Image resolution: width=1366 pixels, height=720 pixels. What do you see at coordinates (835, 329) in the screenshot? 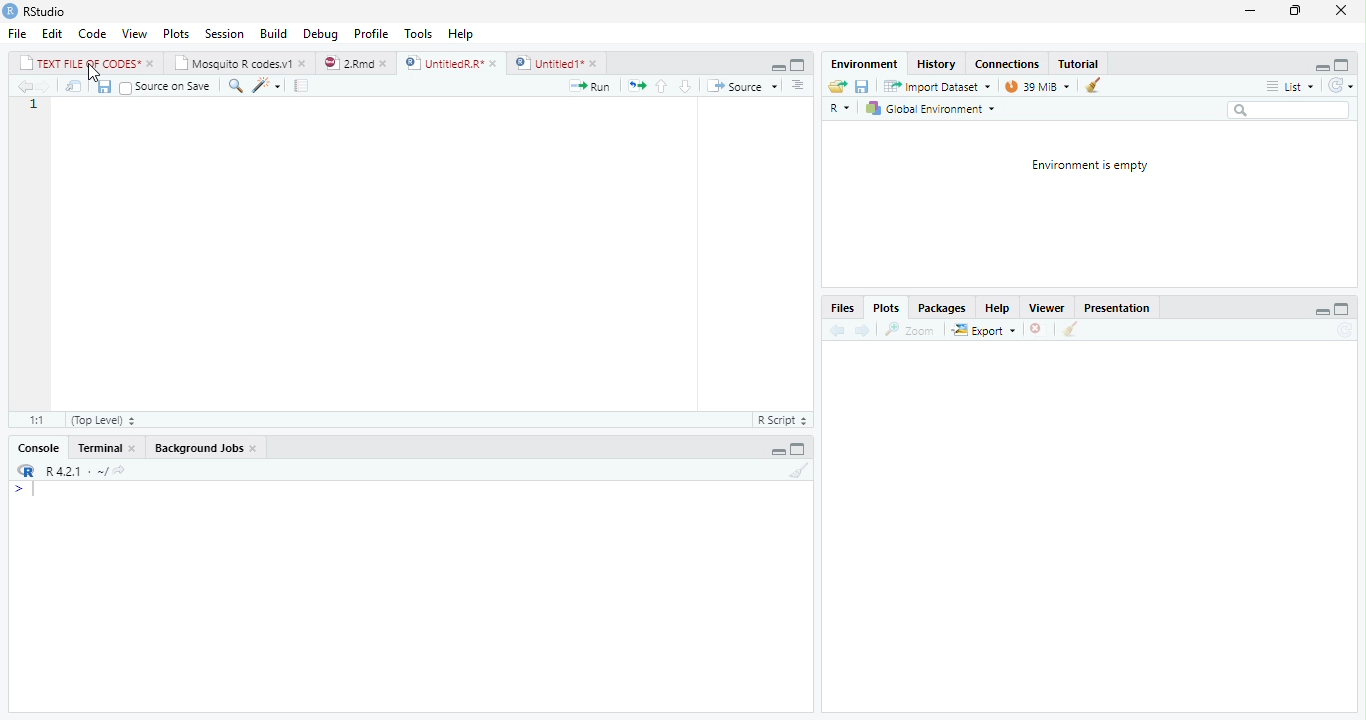
I see `Previous` at bounding box center [835, 329].